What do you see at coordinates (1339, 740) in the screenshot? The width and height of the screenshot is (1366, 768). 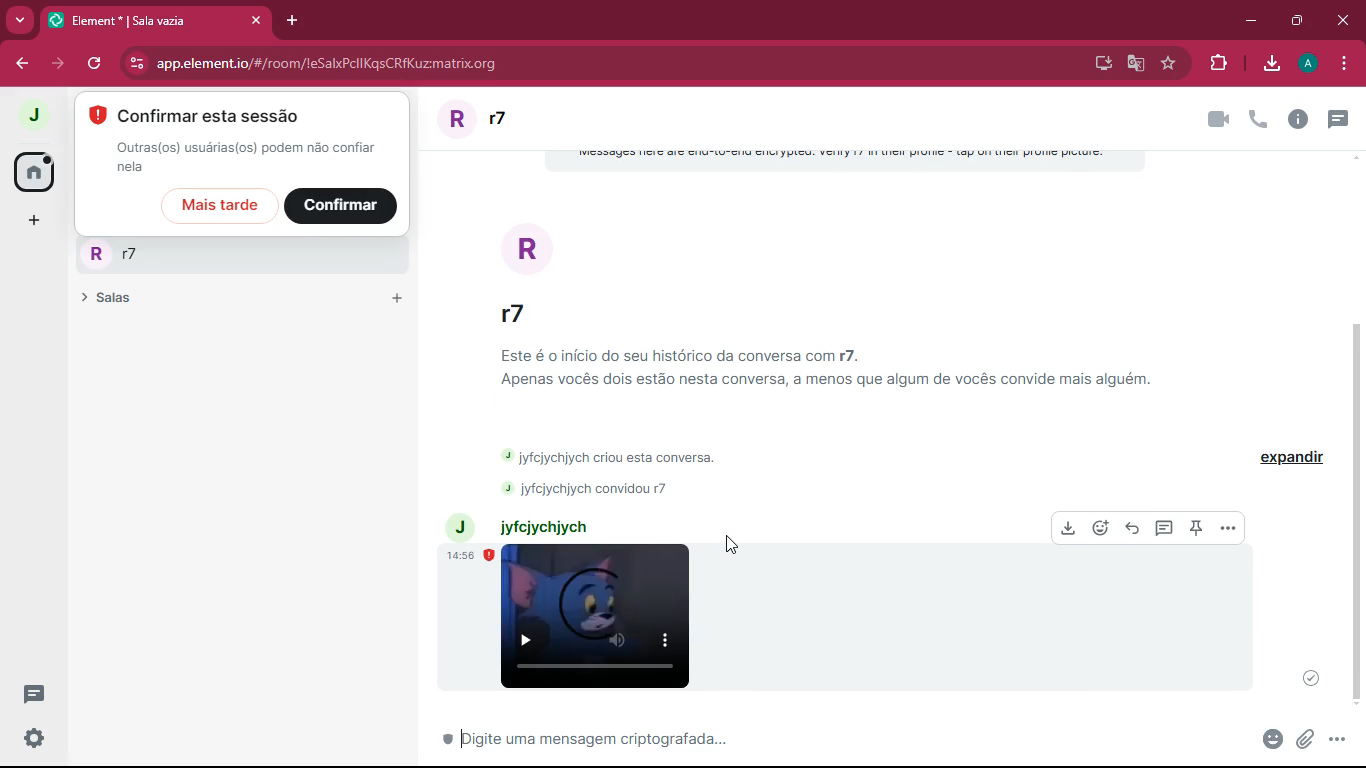 I see `more` at bounding box center [1339, 740].